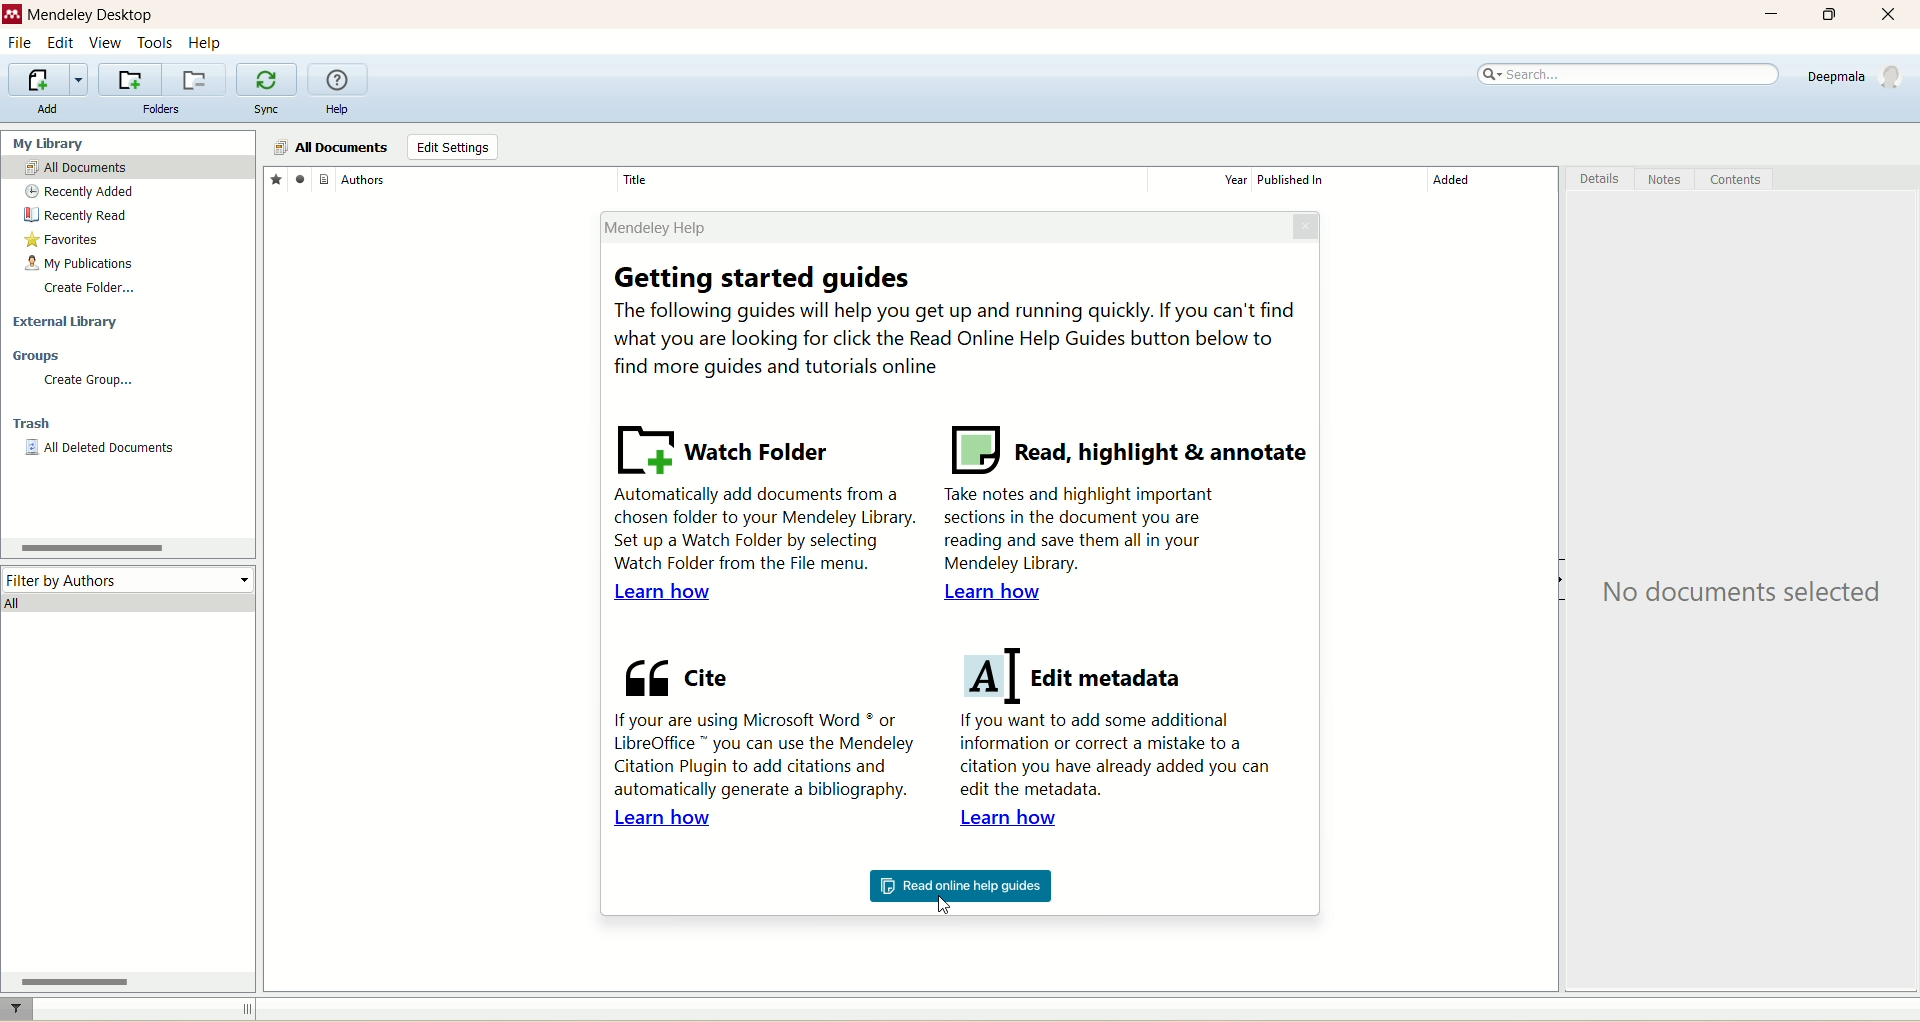 This screenshot has height=1022, width=1920. I want to click on add, so click(48, 108).